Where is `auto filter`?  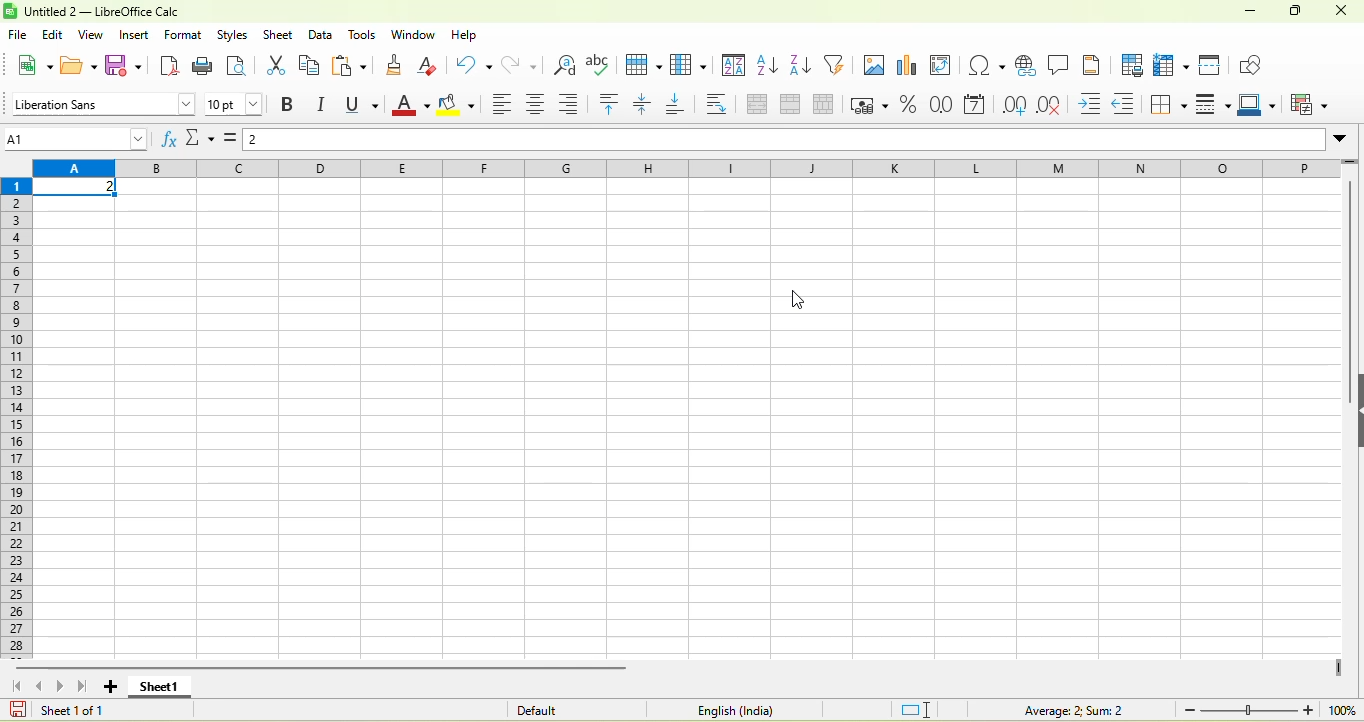 auto filter is located at coordinates (838, 64).